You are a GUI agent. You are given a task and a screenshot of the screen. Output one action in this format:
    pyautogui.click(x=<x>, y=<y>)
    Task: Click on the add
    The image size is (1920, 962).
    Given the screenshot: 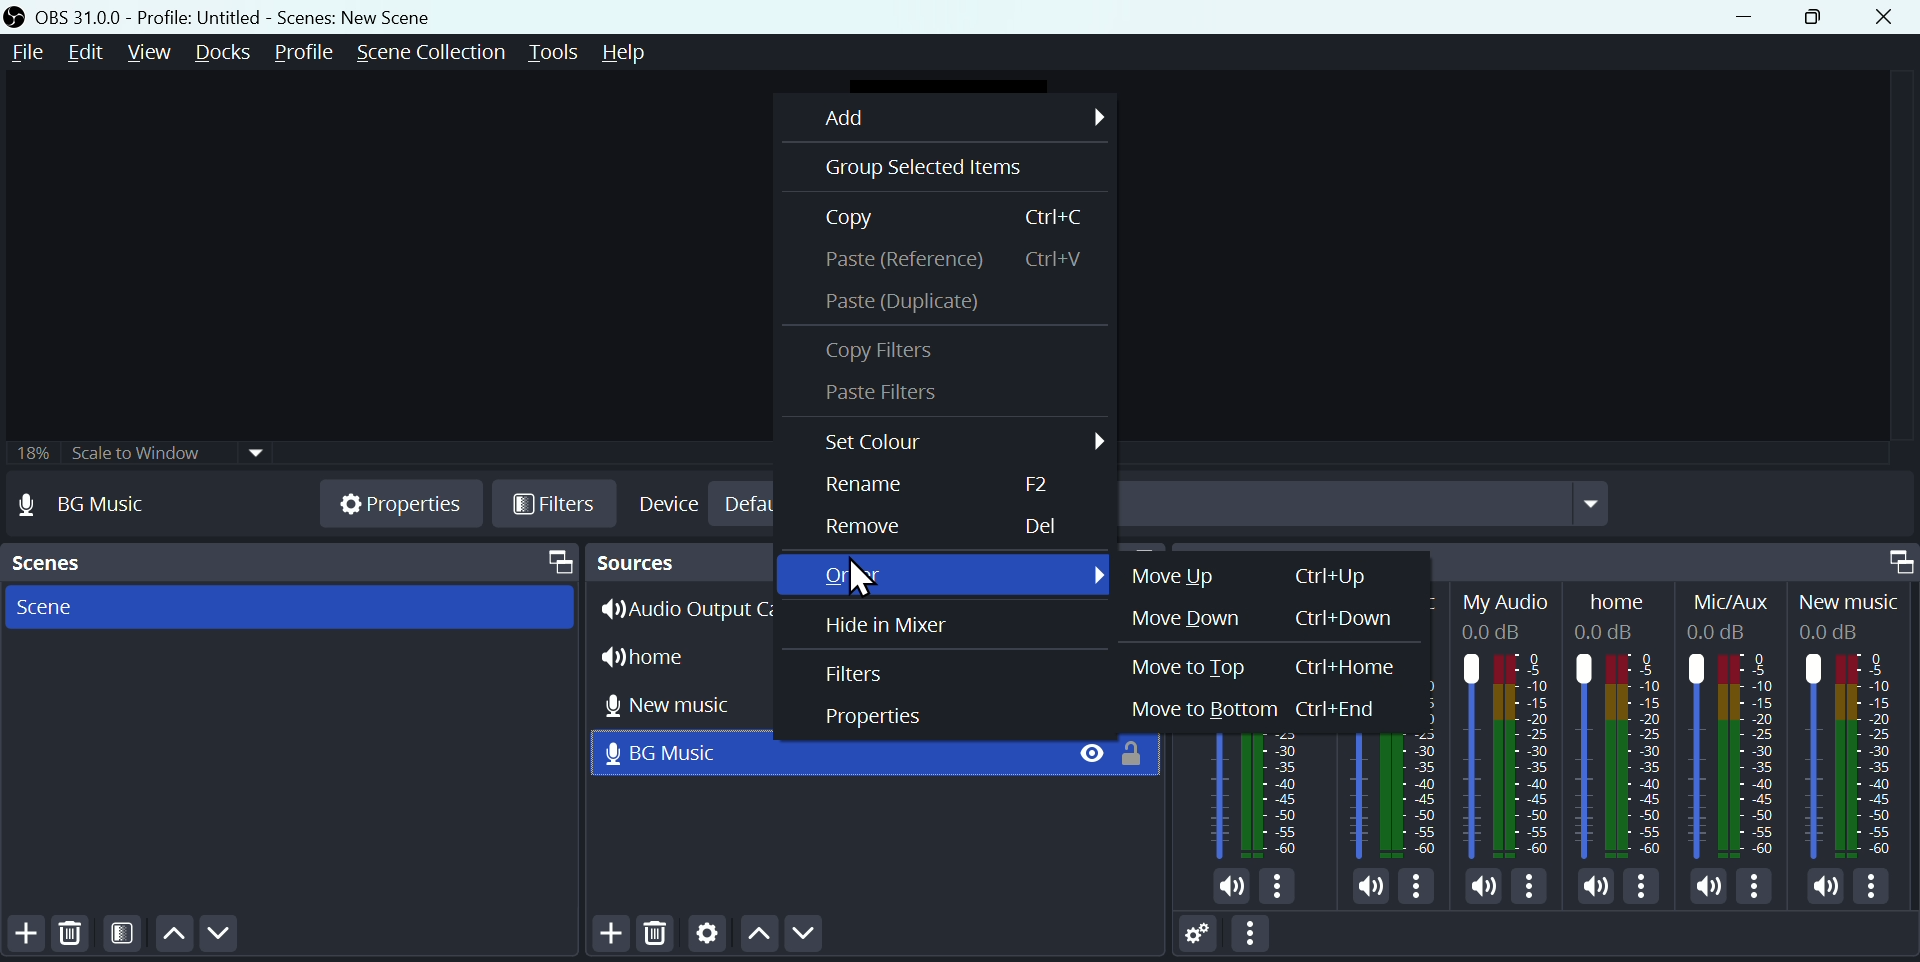 What is the action you would take?
    pyautogui.click(x=606, y=937)
    